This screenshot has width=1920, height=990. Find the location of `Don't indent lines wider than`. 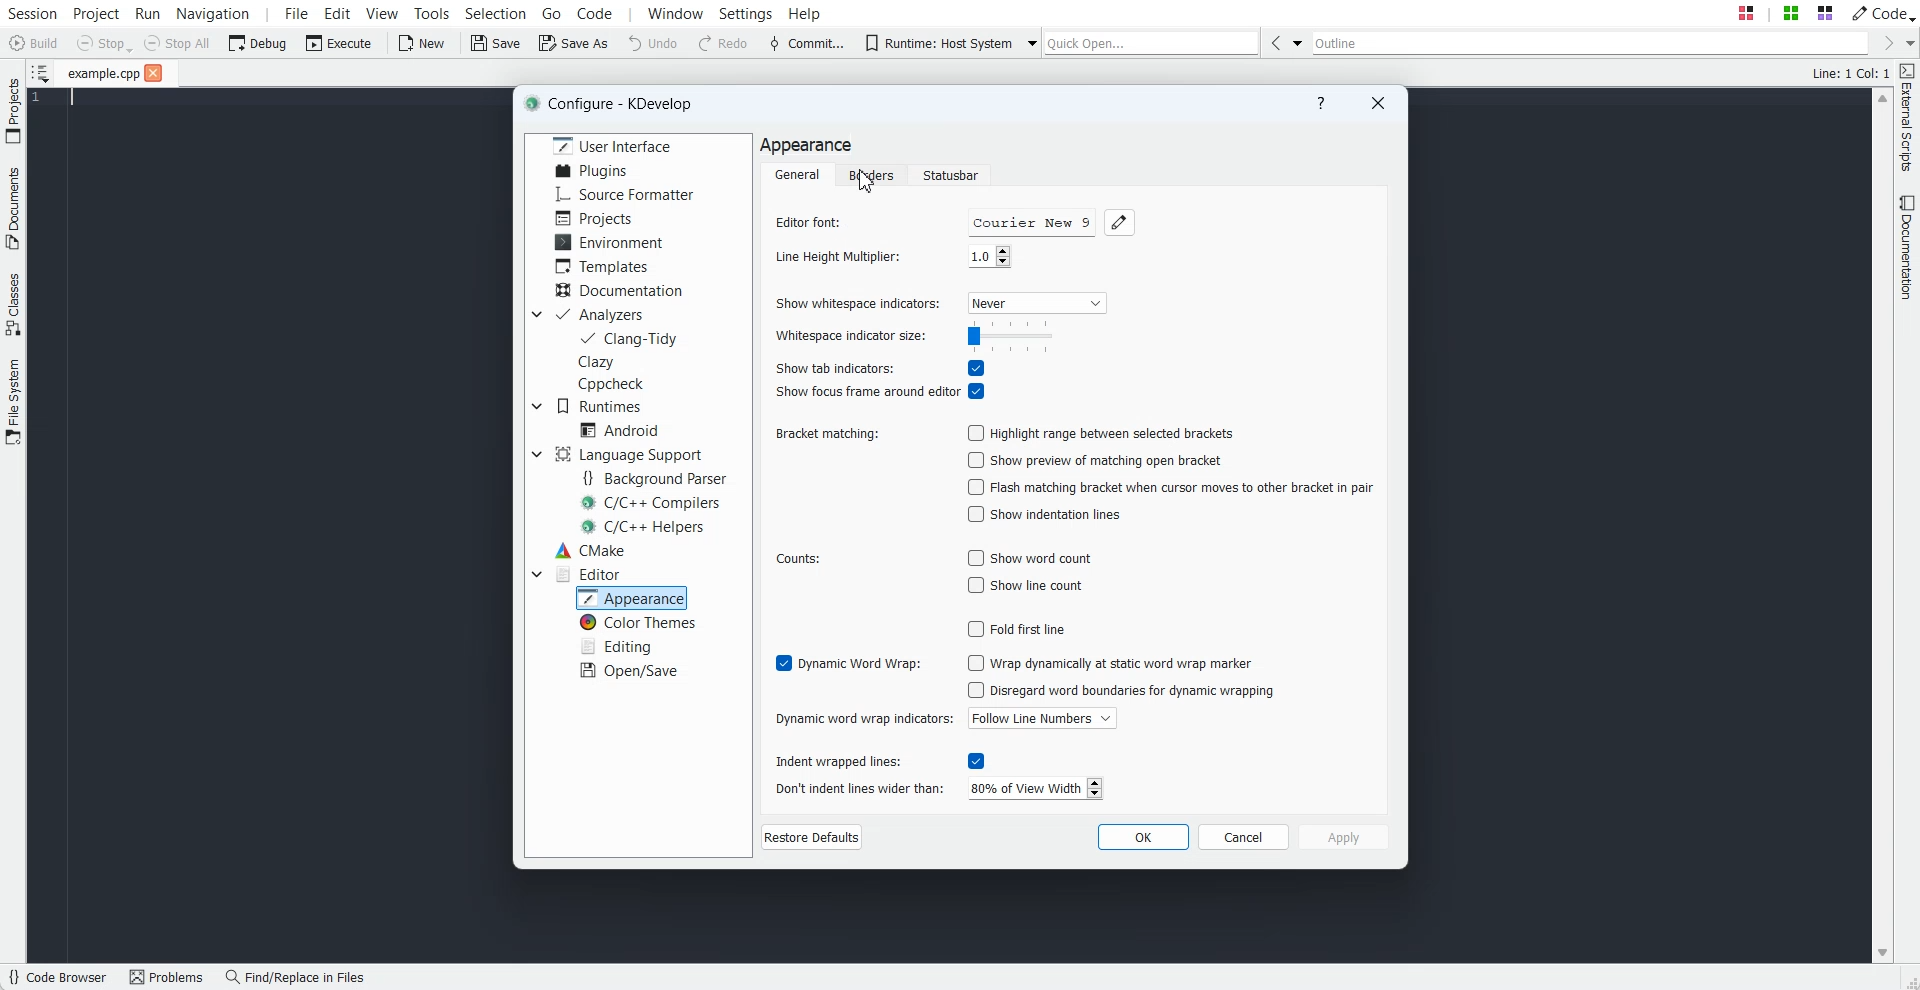

Don't indent lines wider than is located at coordinates (863, 791).